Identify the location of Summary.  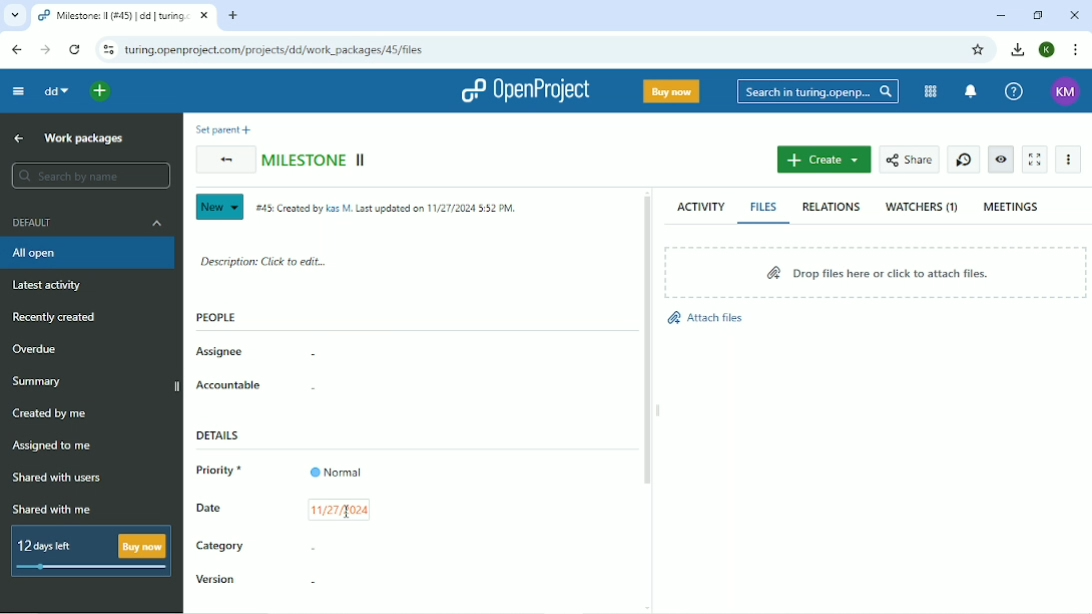
(39, 381).